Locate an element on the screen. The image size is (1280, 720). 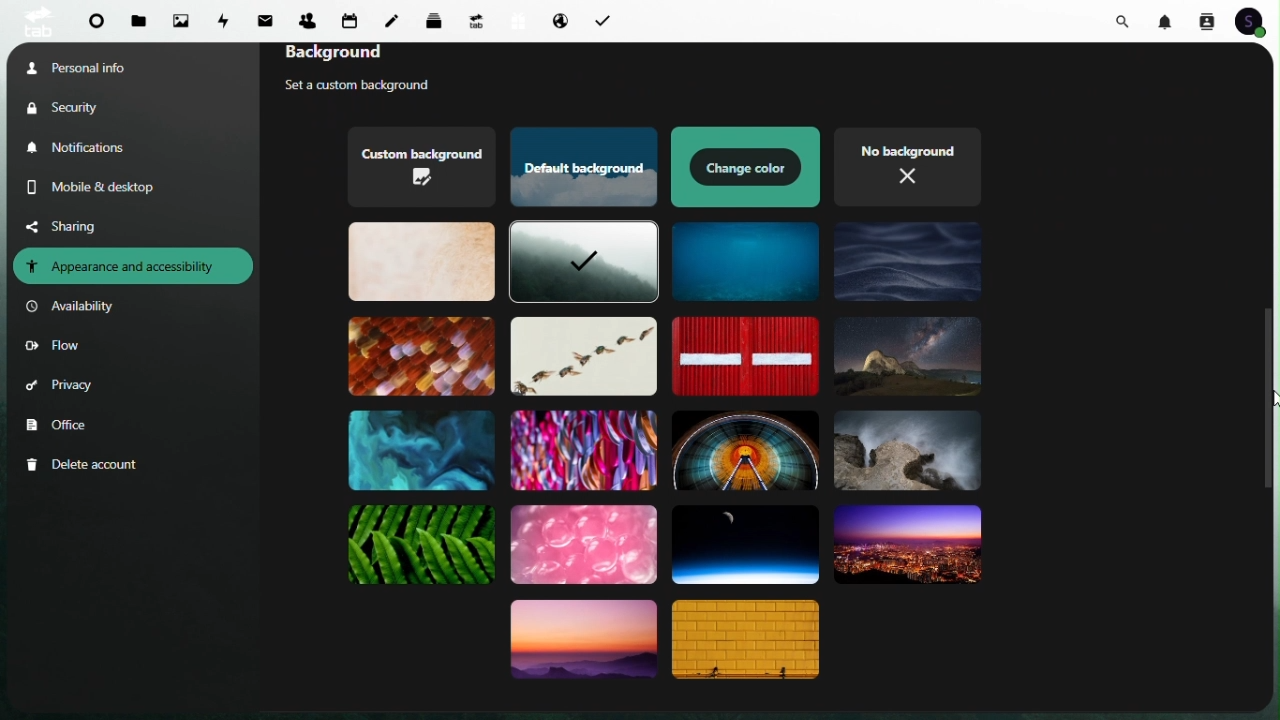
files is located at coordinates (140, 22).